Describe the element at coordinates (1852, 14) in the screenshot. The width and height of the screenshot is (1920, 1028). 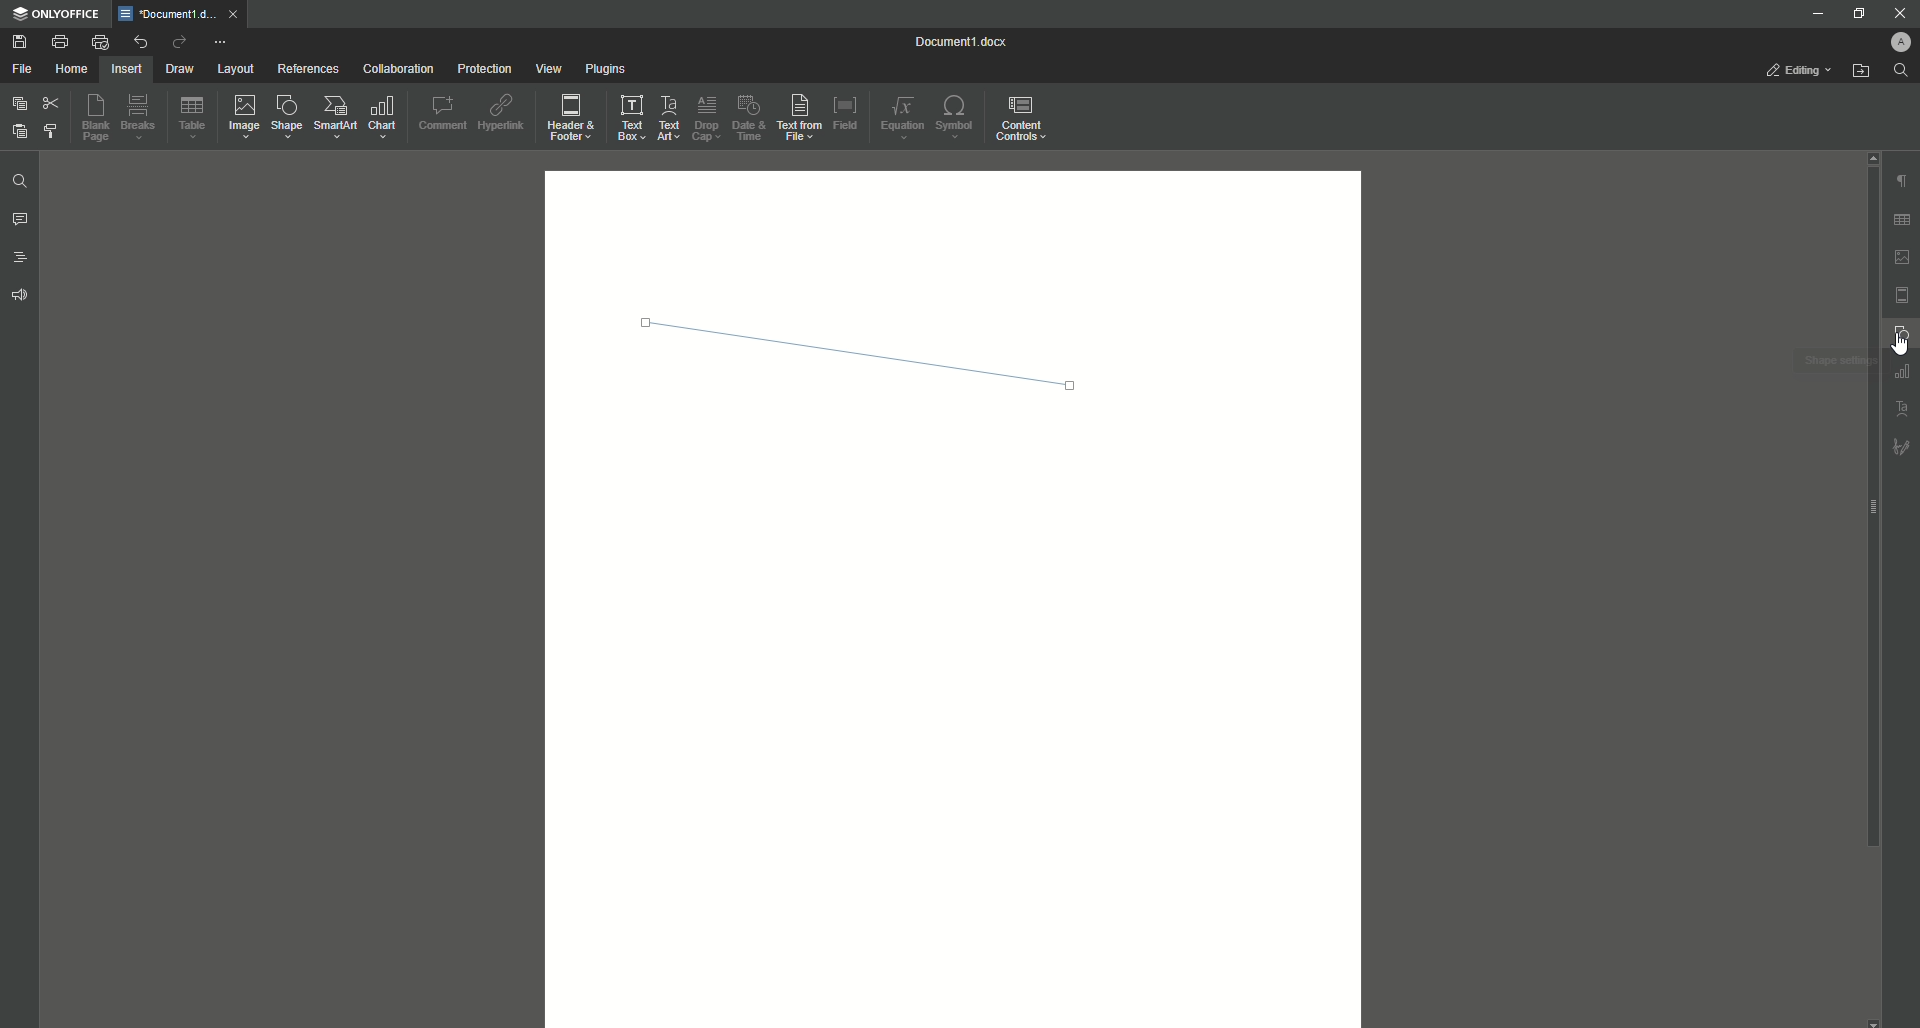
I see `Restore` at that location.